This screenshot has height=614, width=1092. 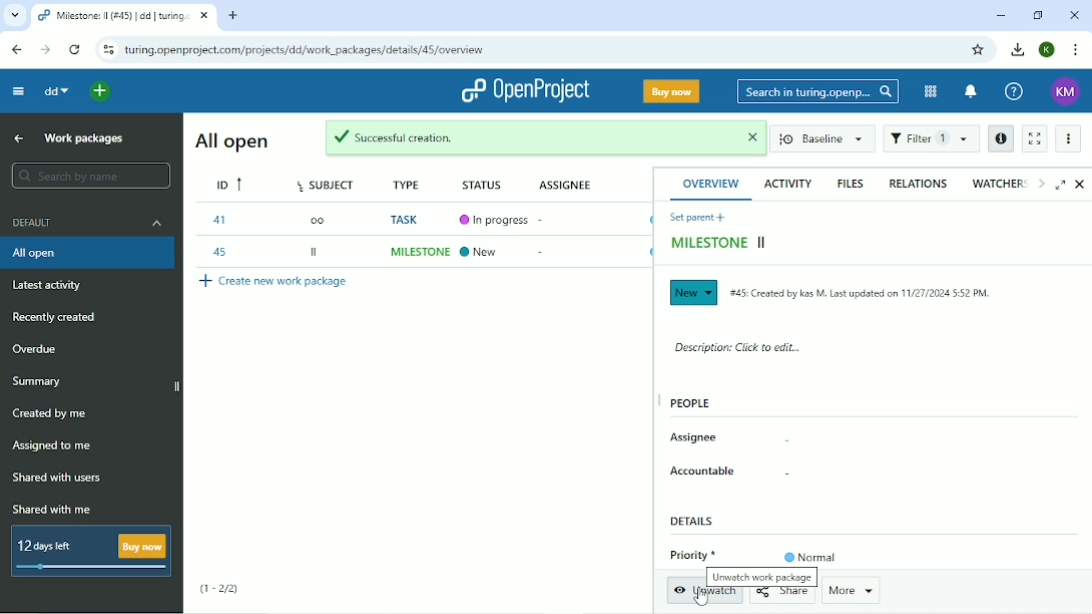 What do you see at coordinates (495, 220) in the screenshot?
I see `in progress` at bounding box center [495, 220].